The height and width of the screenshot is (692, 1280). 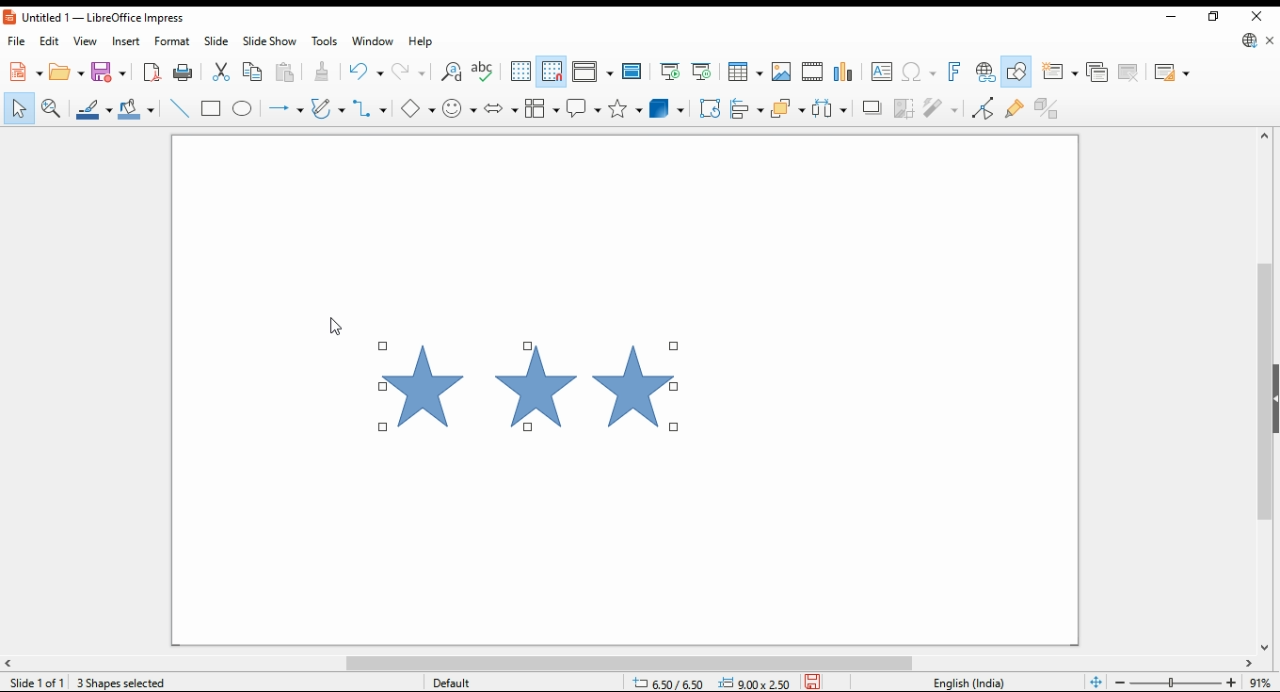 What do you see at coordinates (139, 108) in the screenshot?
I see `fill color` at bounding box center [139, 108].